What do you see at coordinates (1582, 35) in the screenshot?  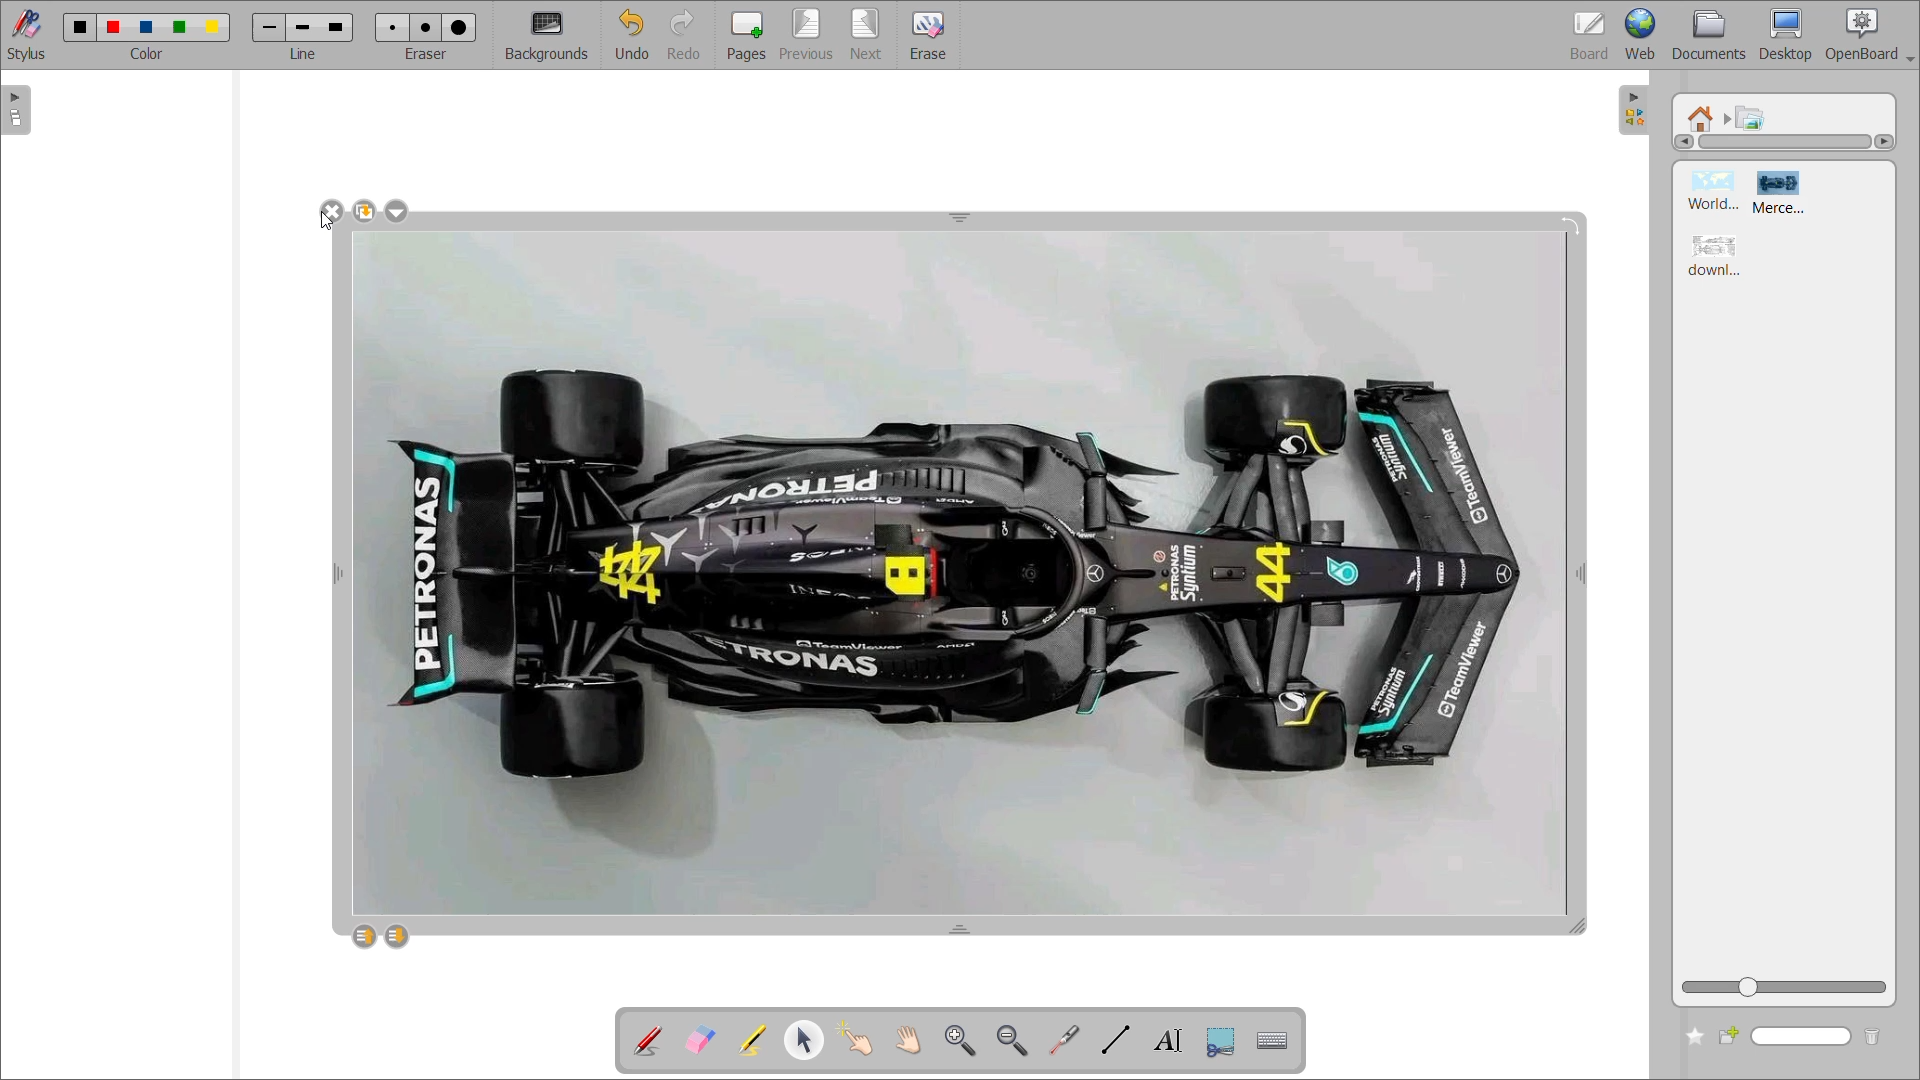 I see `board` at bounding box center [1582, 35].